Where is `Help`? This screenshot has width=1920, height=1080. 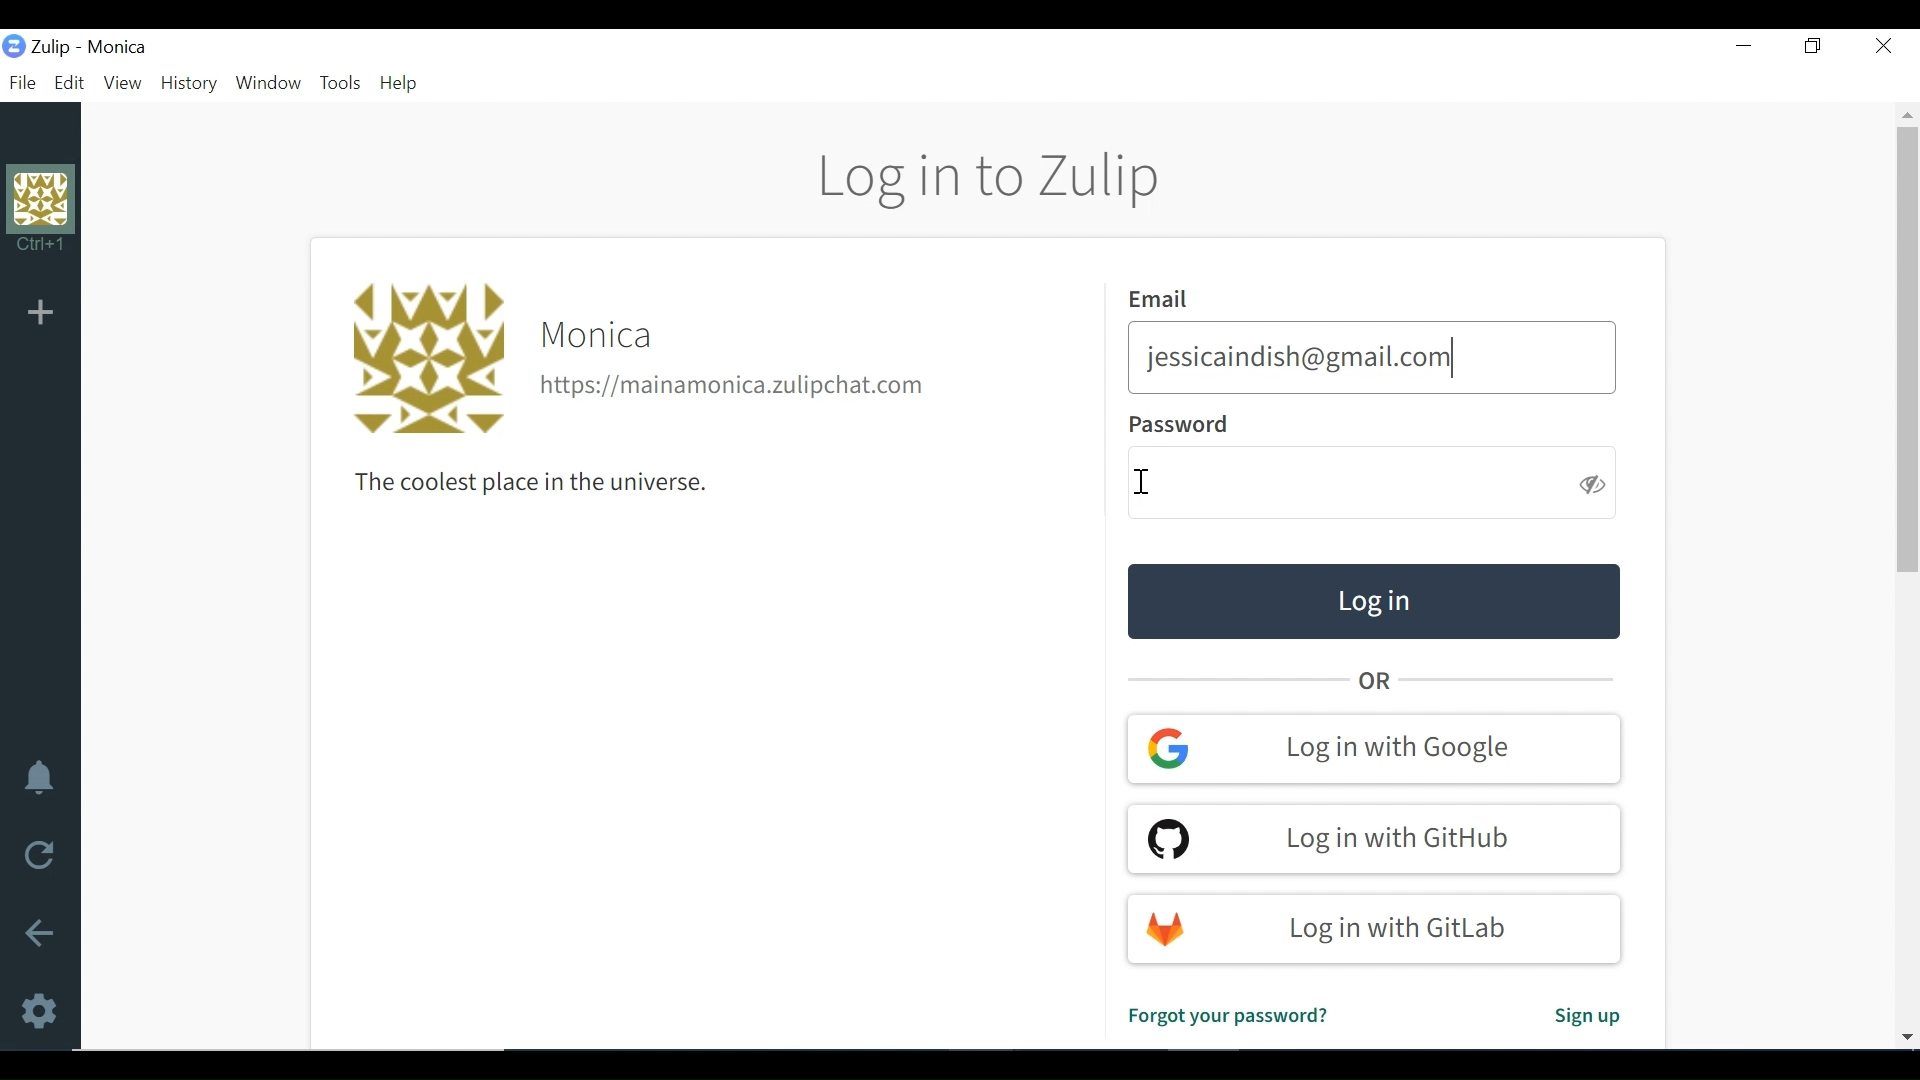
Help is located at coordinates (404, 84).